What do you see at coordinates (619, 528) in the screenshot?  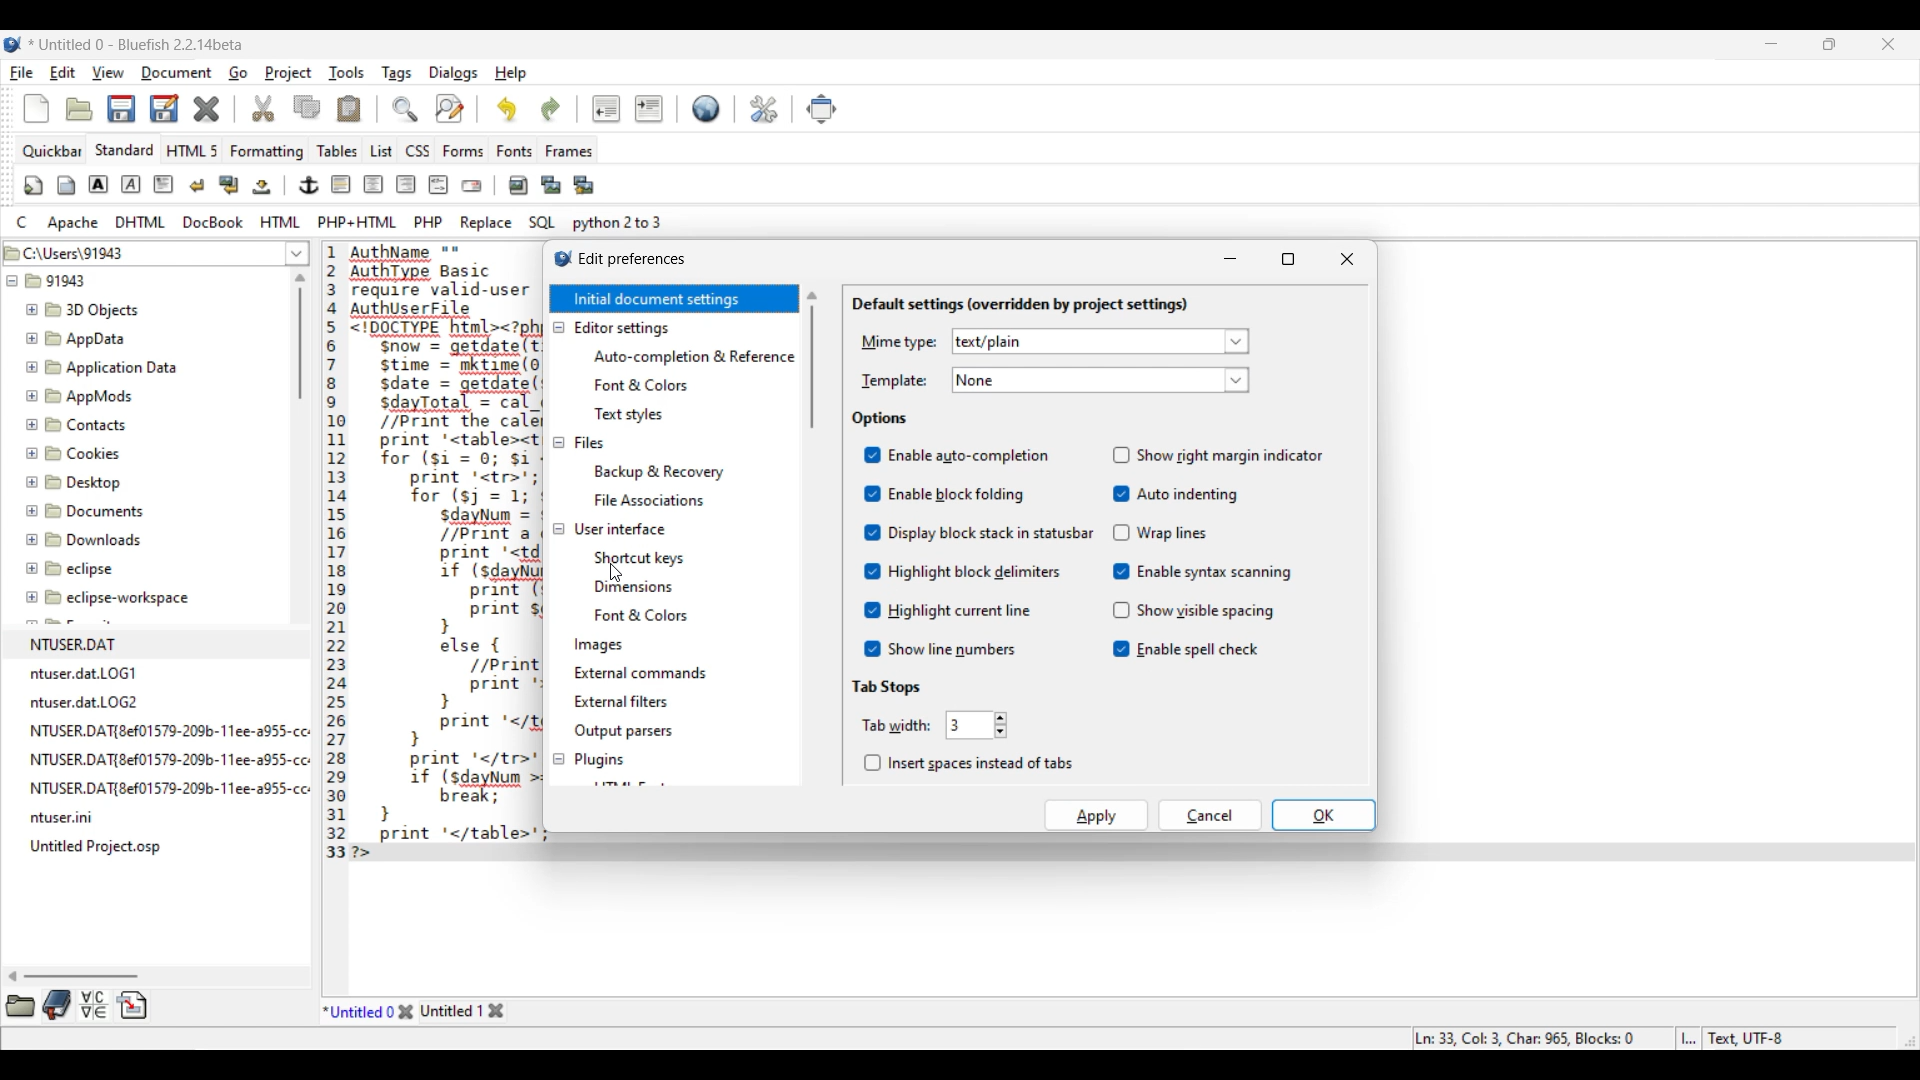 I see `User interface settings` at bounding box center [619, 528].